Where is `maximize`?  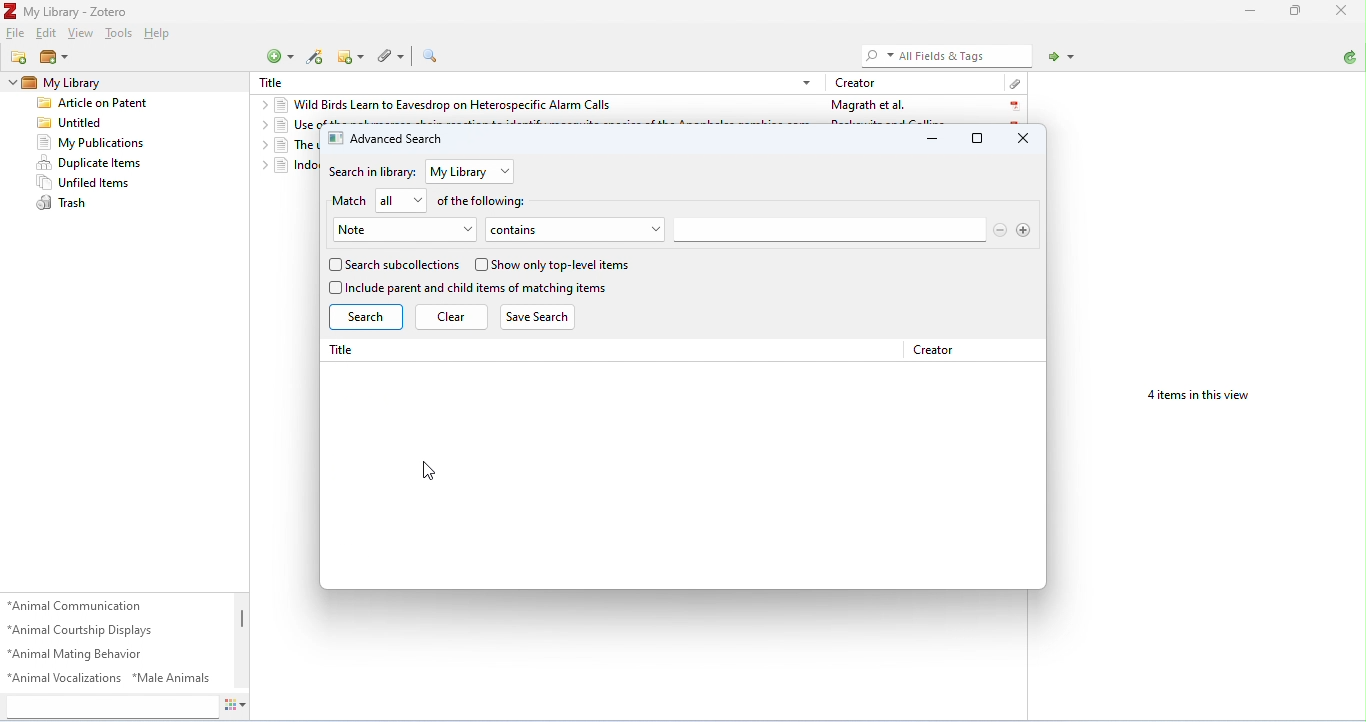
maximize is located at coordinates (1292, 11).